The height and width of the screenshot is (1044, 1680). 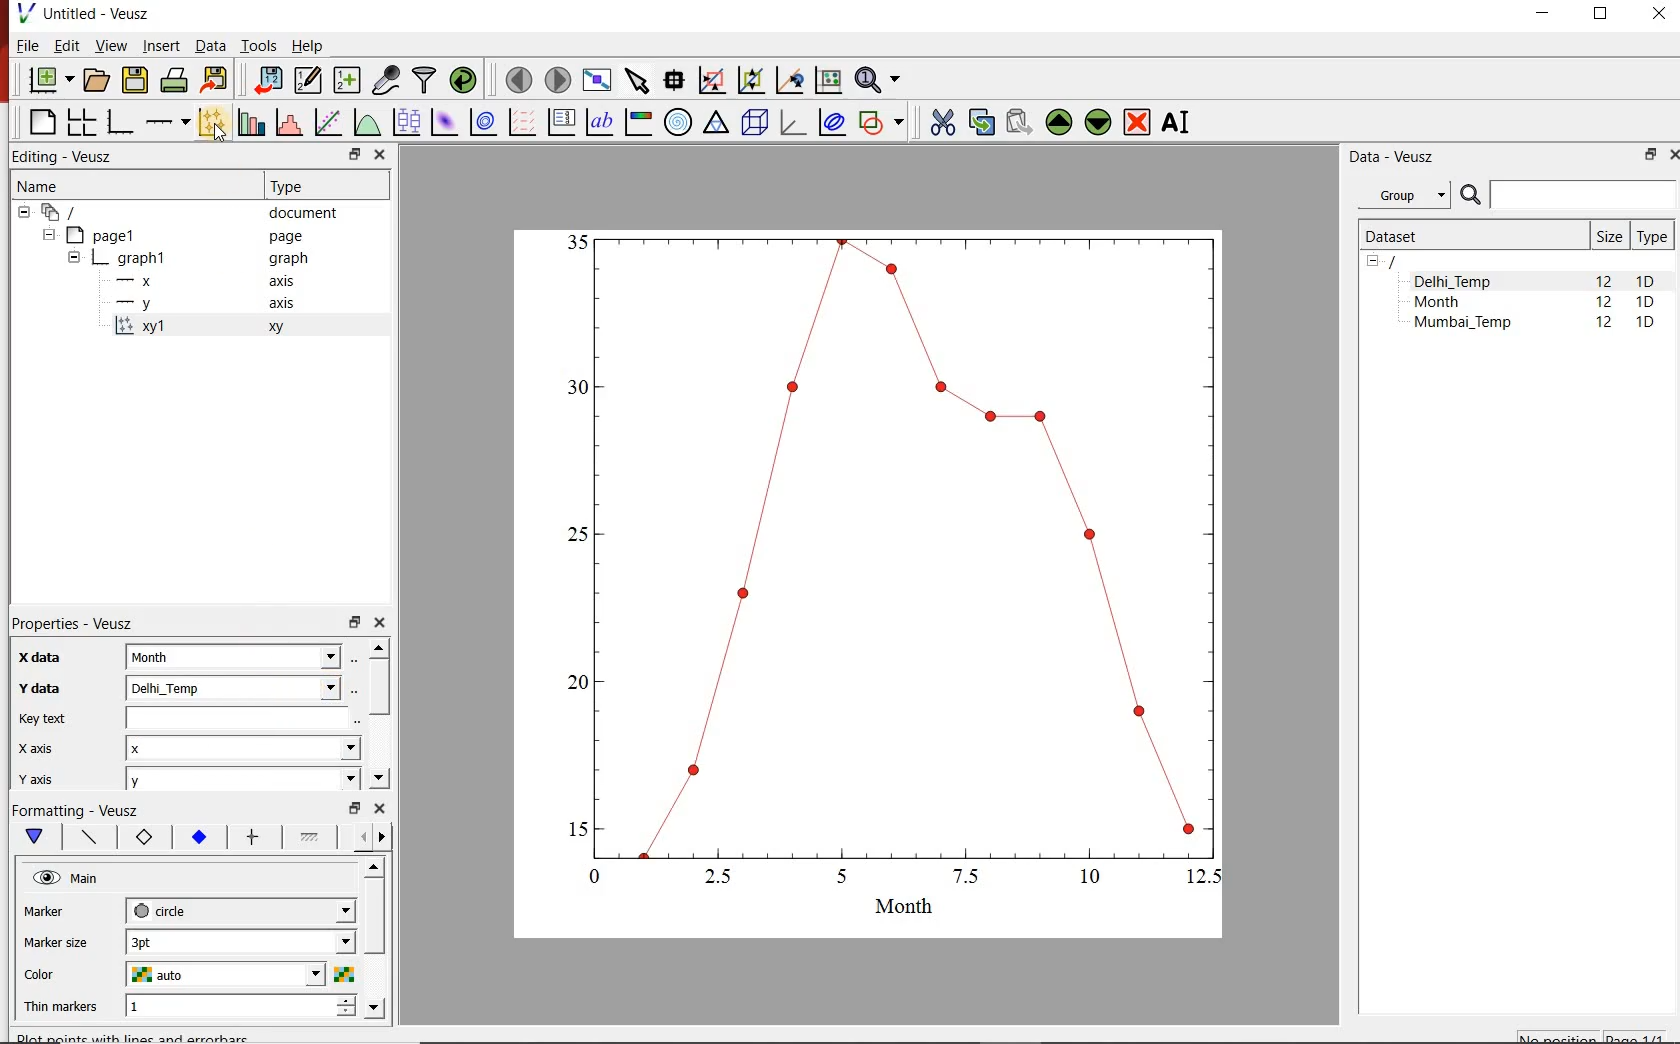 I want to click on blank page, so click(x=38, y=122).